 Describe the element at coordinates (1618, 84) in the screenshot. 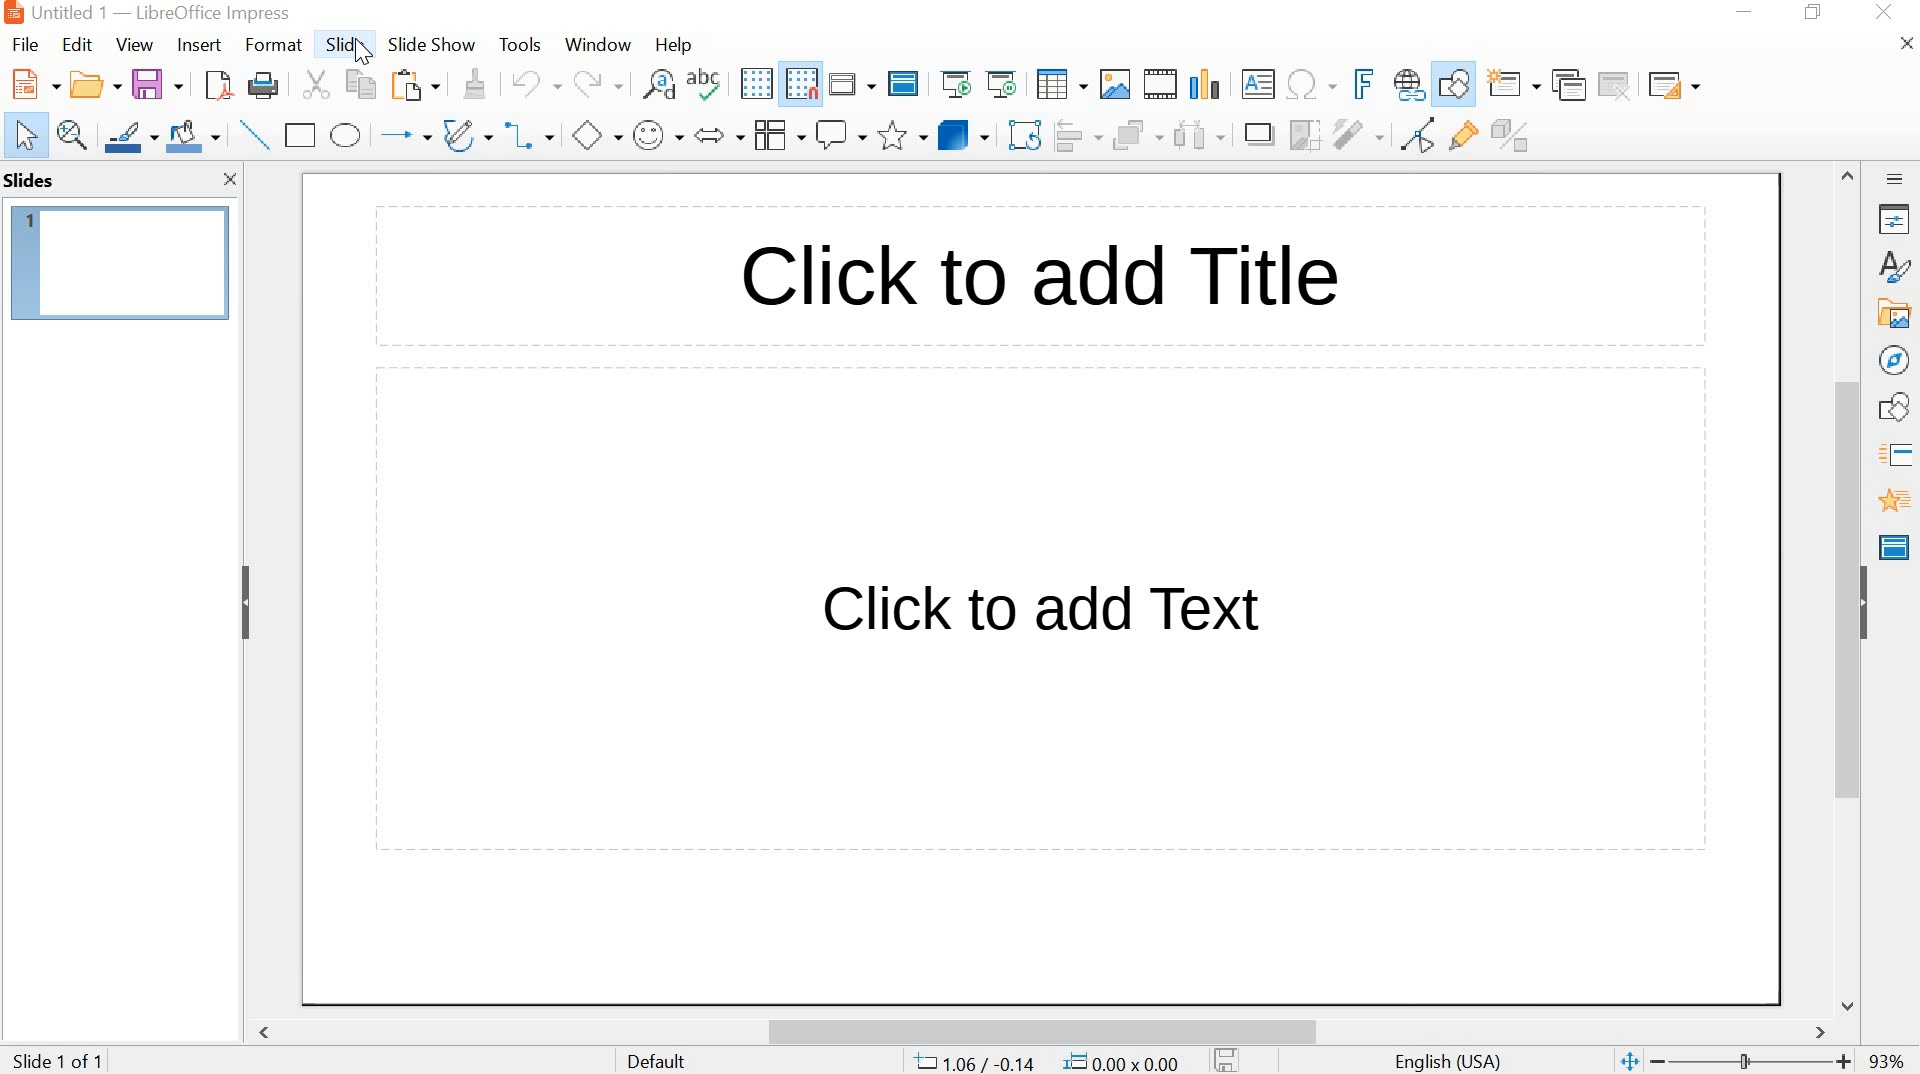

I see `Delete Slide` at that location.